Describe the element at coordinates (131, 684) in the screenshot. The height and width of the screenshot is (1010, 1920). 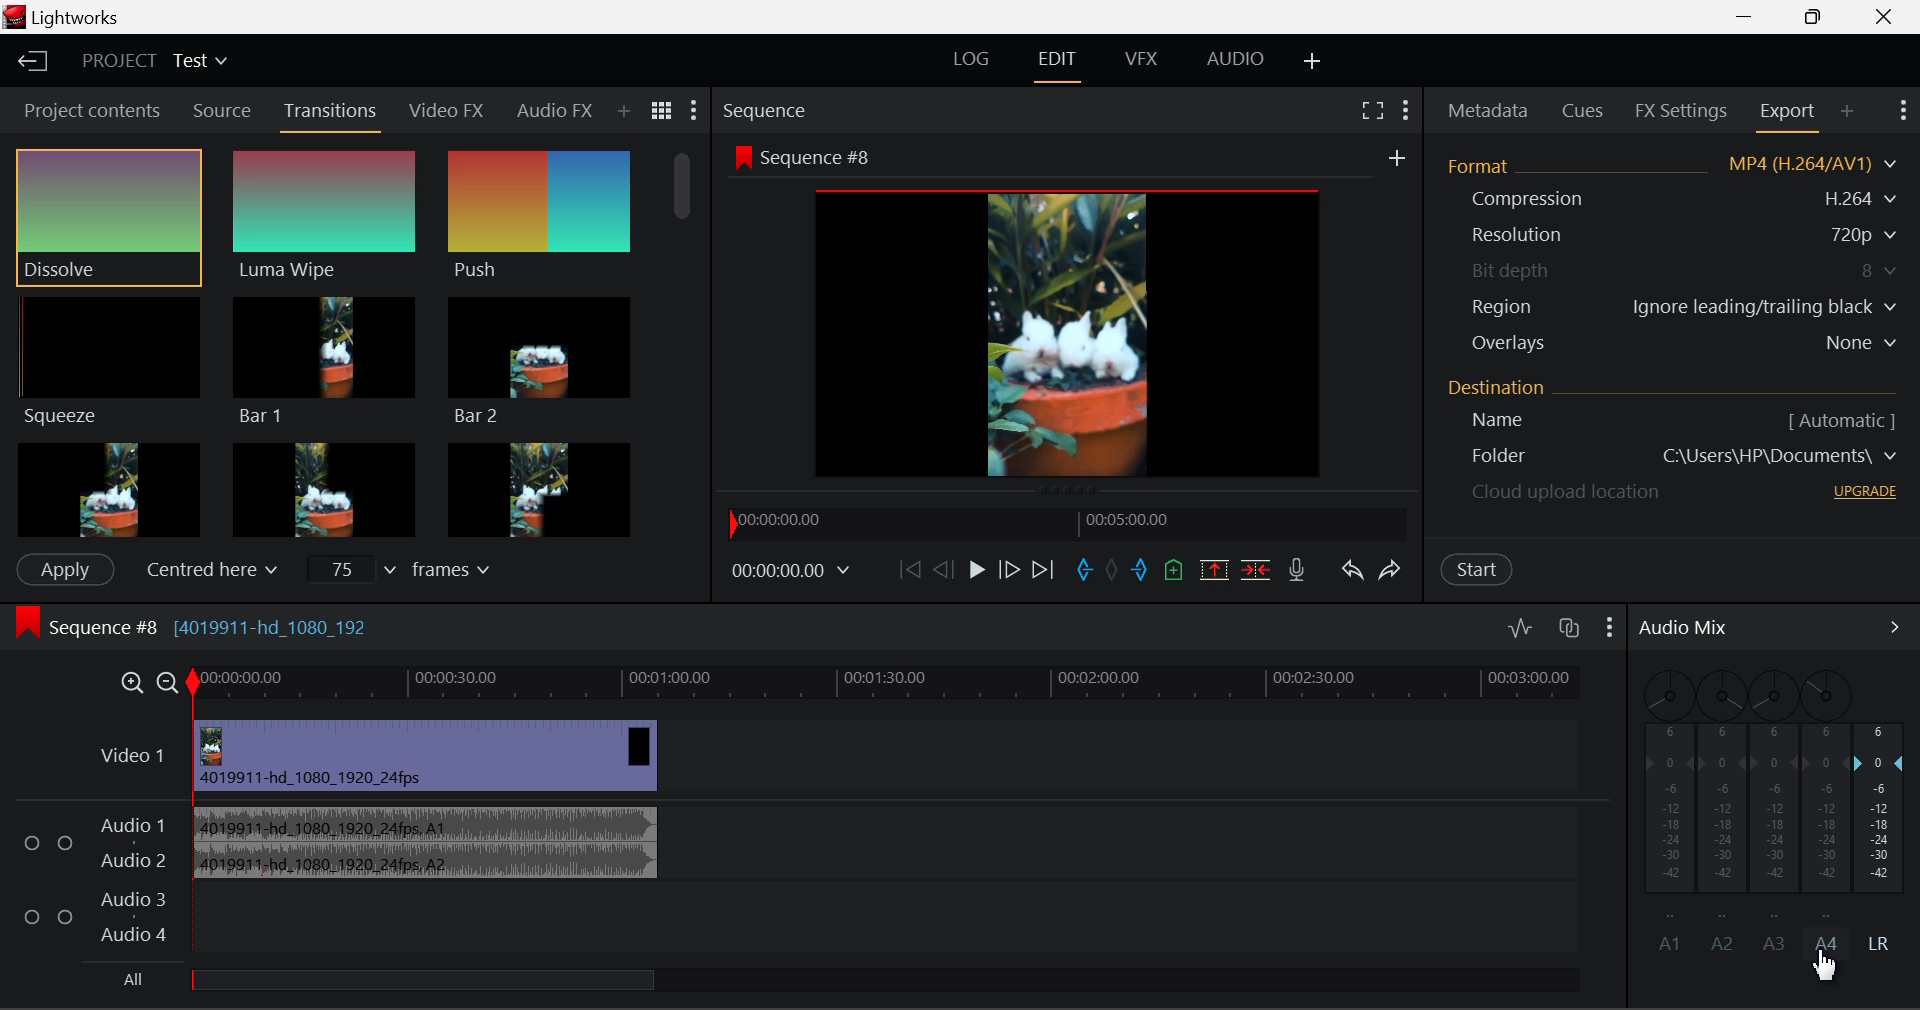
I see `Timeline Zoom In` at that location.